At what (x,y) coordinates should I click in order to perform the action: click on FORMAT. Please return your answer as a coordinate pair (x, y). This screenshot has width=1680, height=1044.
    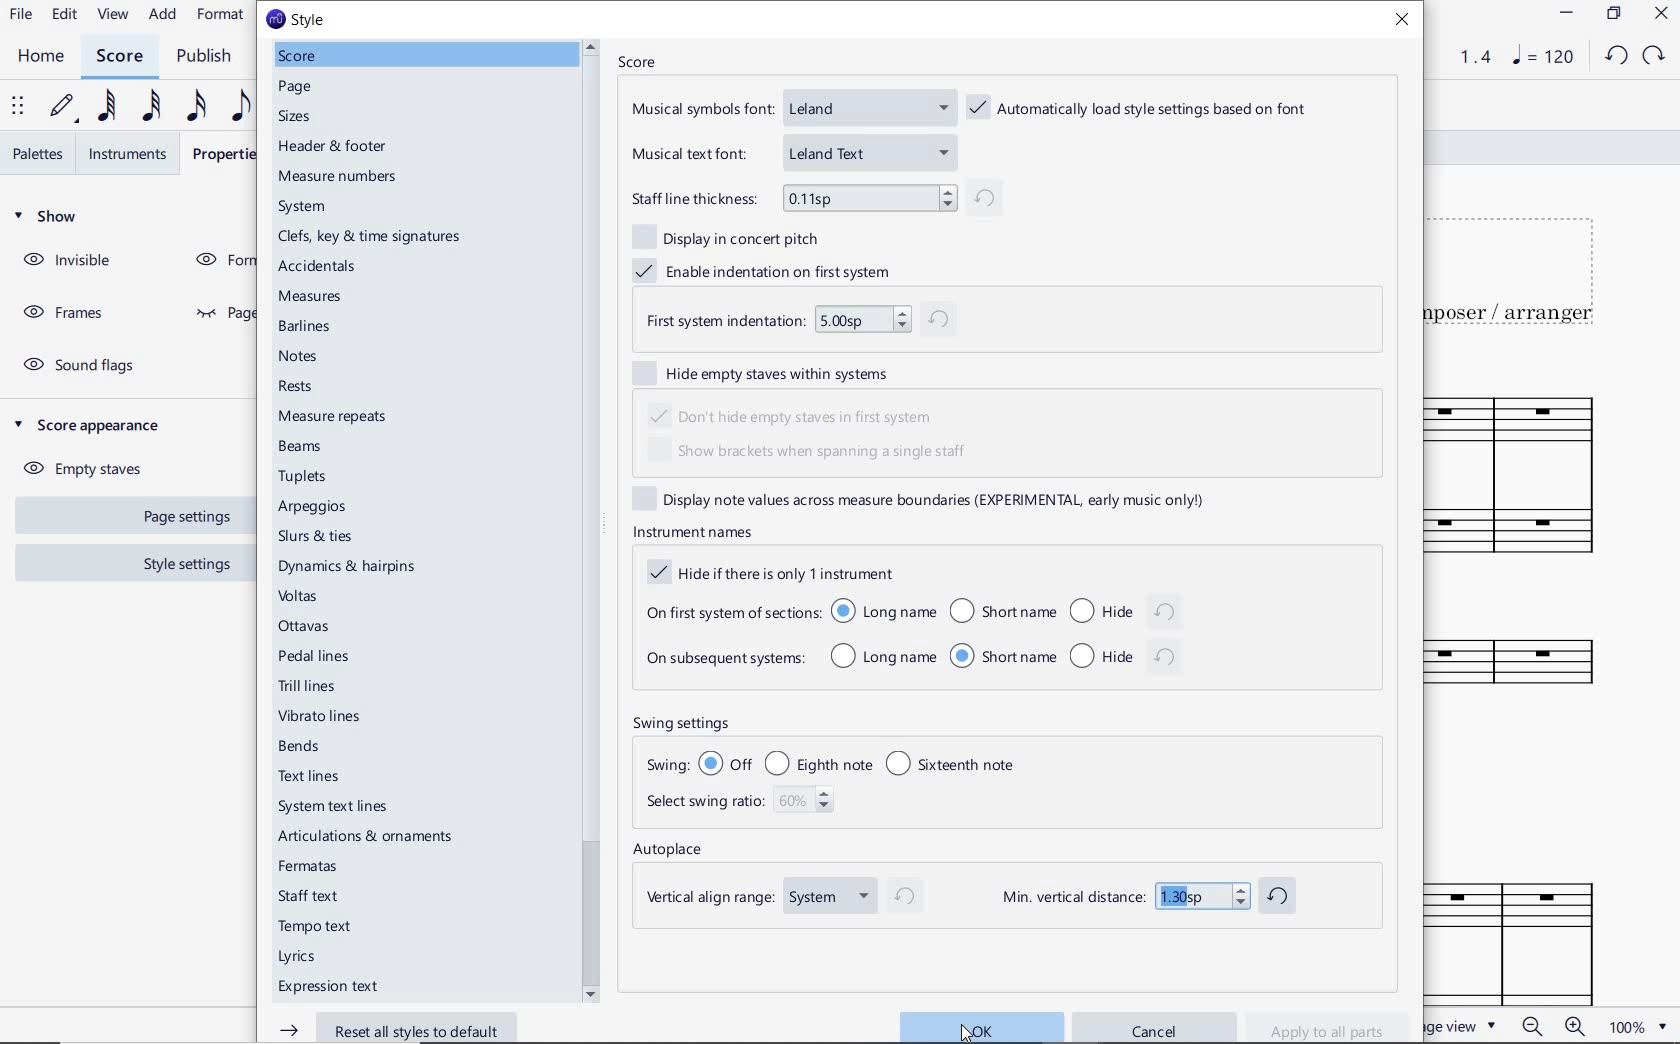
    Looking at the image, I should click on (222, 16).